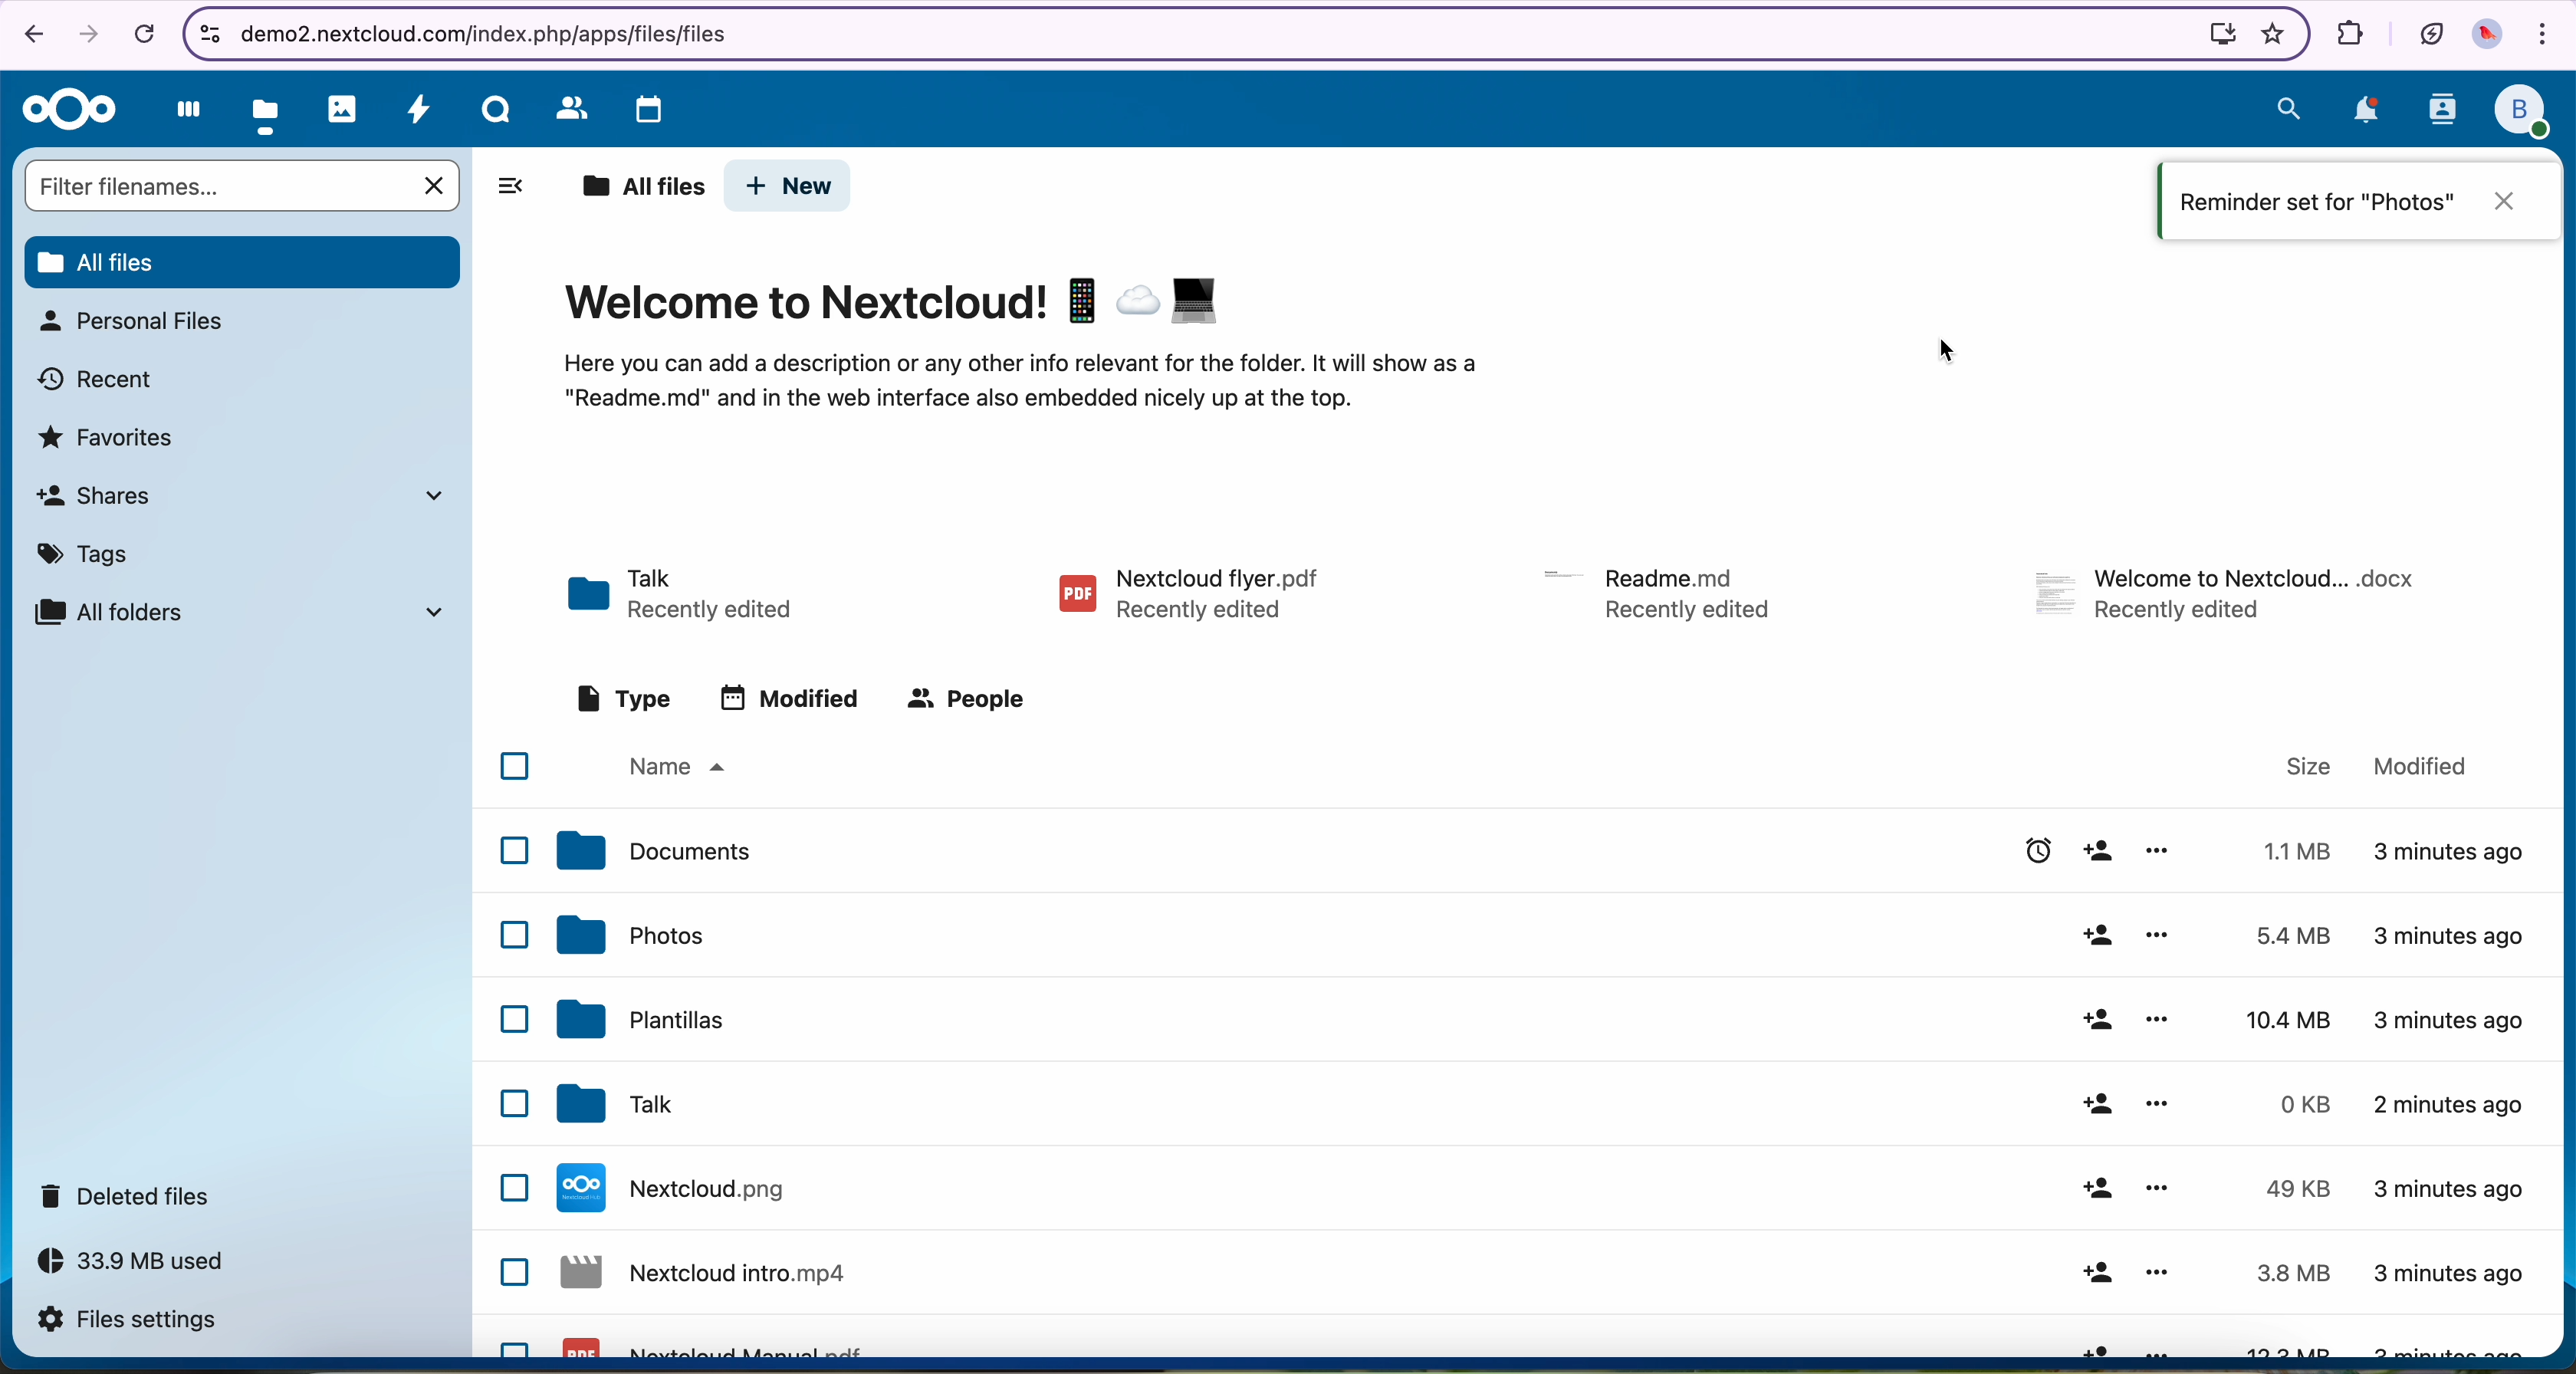 Image resolution: width=2576 pixels, height=1374 pixels. I want to click on search, so click(2286, 107).